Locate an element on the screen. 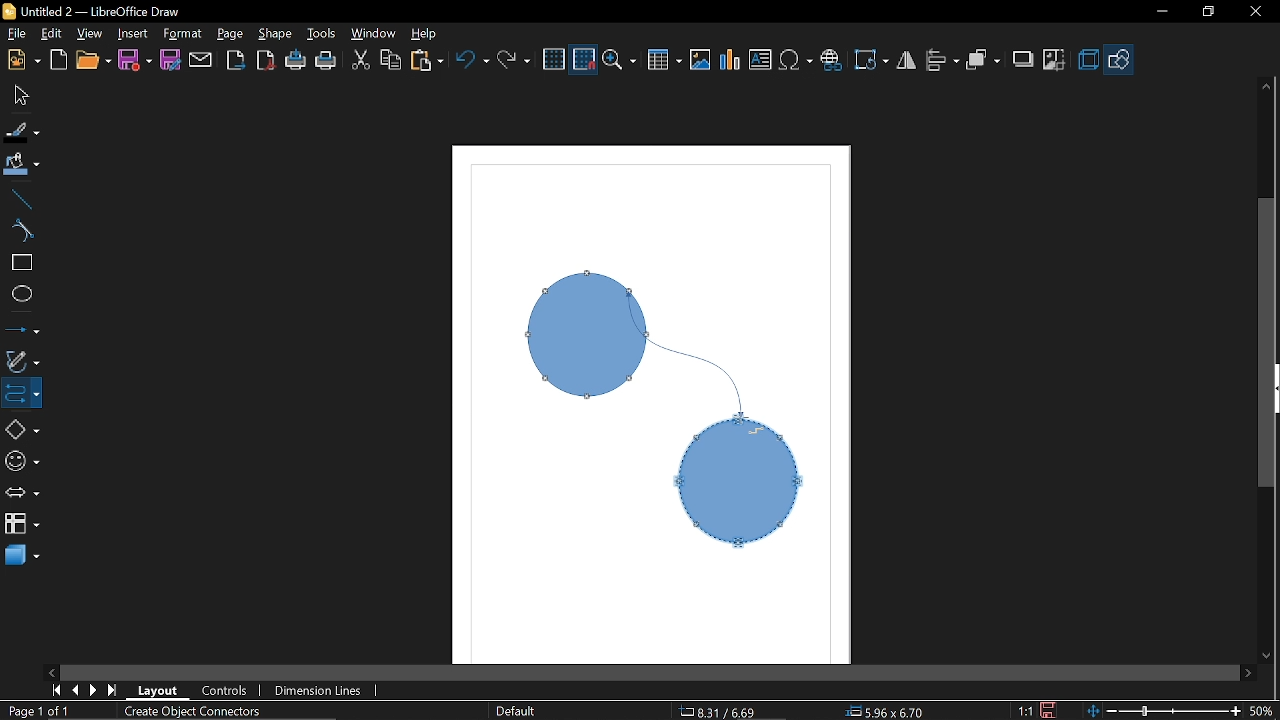  Line is located at coordinates (19, 200).